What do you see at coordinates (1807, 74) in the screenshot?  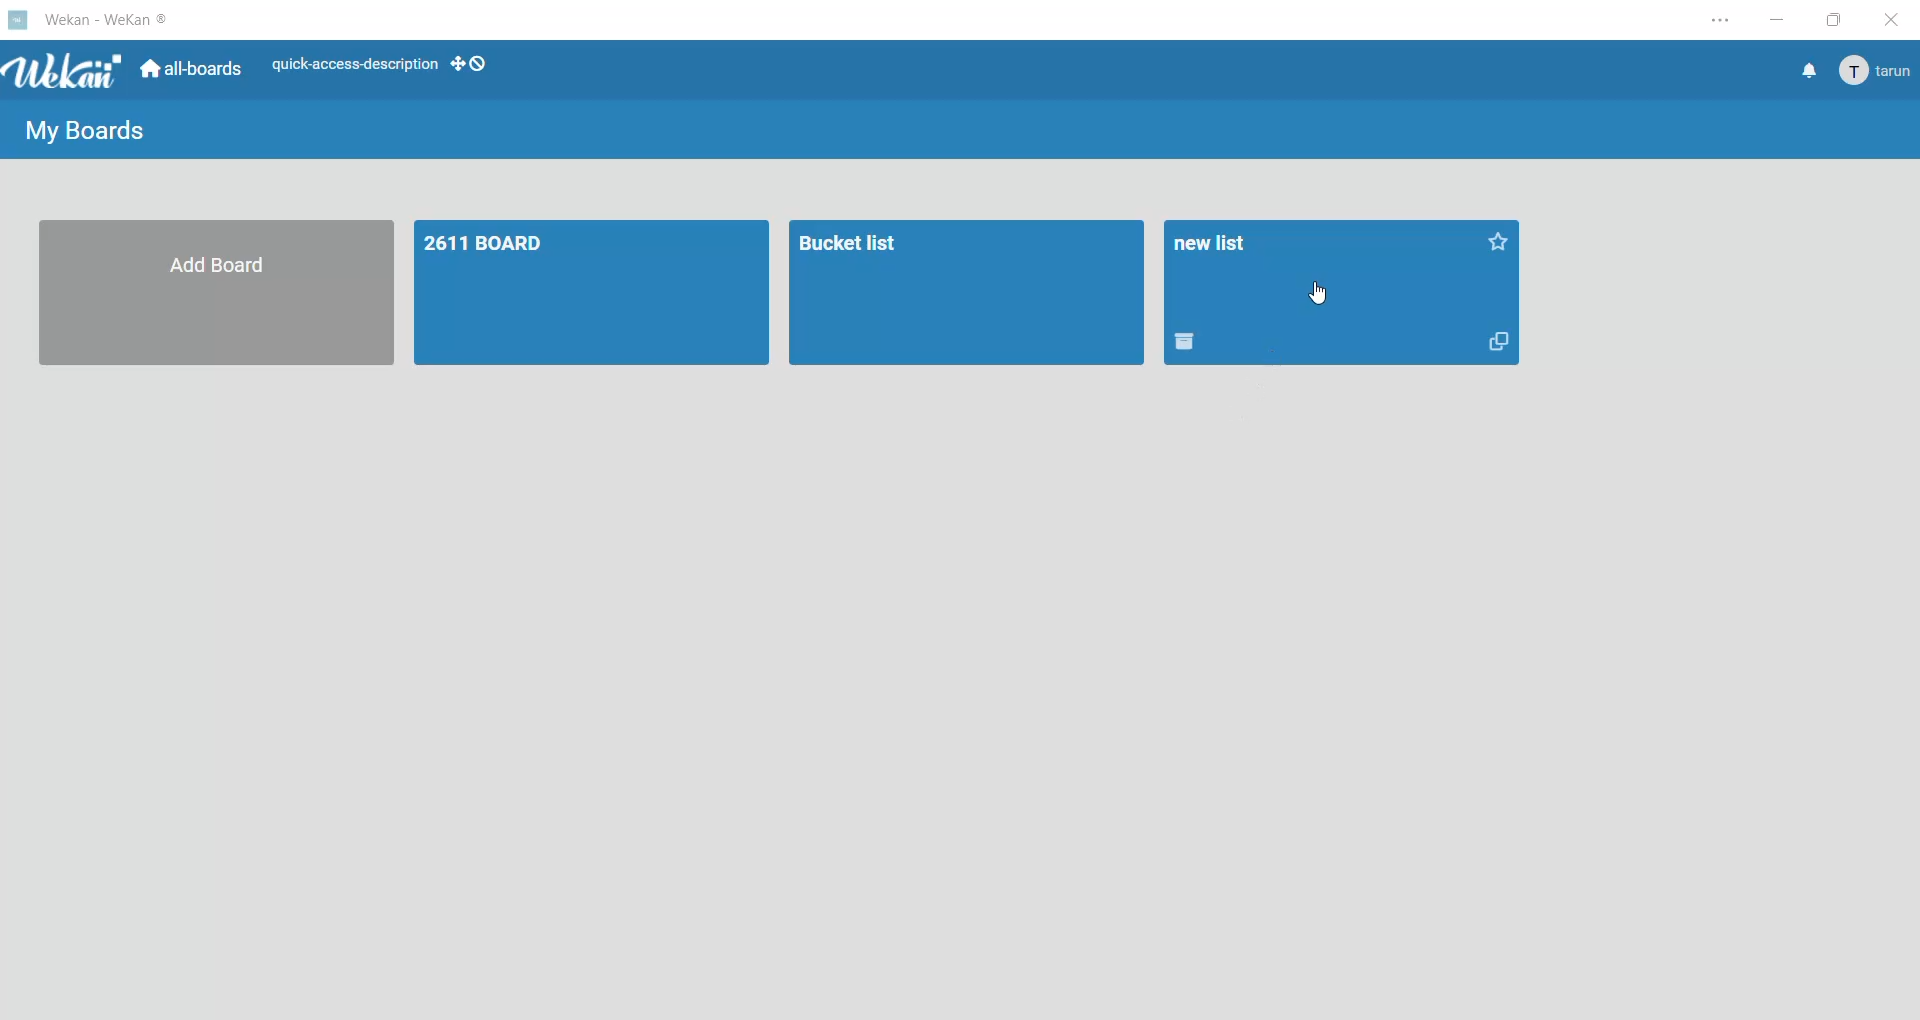 I see `notifications` at bounding box center [1807, 74].